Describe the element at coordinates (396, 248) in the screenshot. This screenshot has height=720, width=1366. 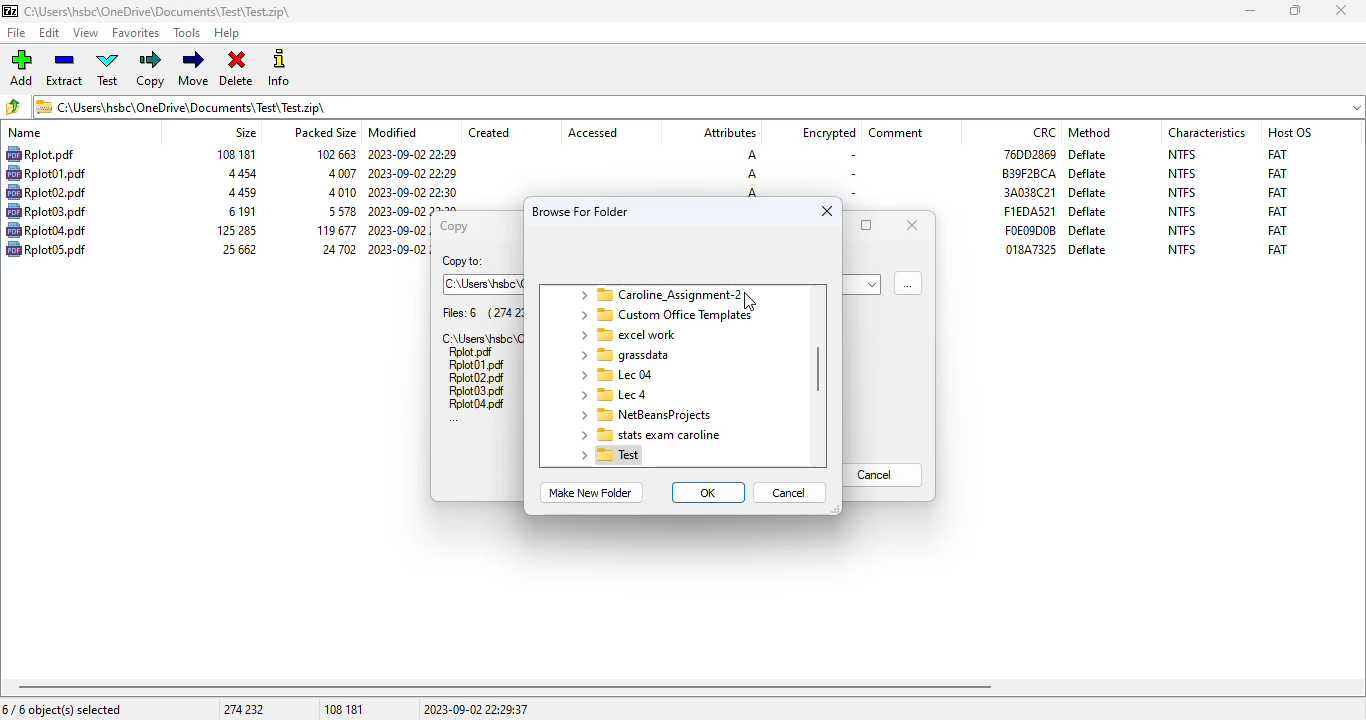
I see `modified date & time` at that location.